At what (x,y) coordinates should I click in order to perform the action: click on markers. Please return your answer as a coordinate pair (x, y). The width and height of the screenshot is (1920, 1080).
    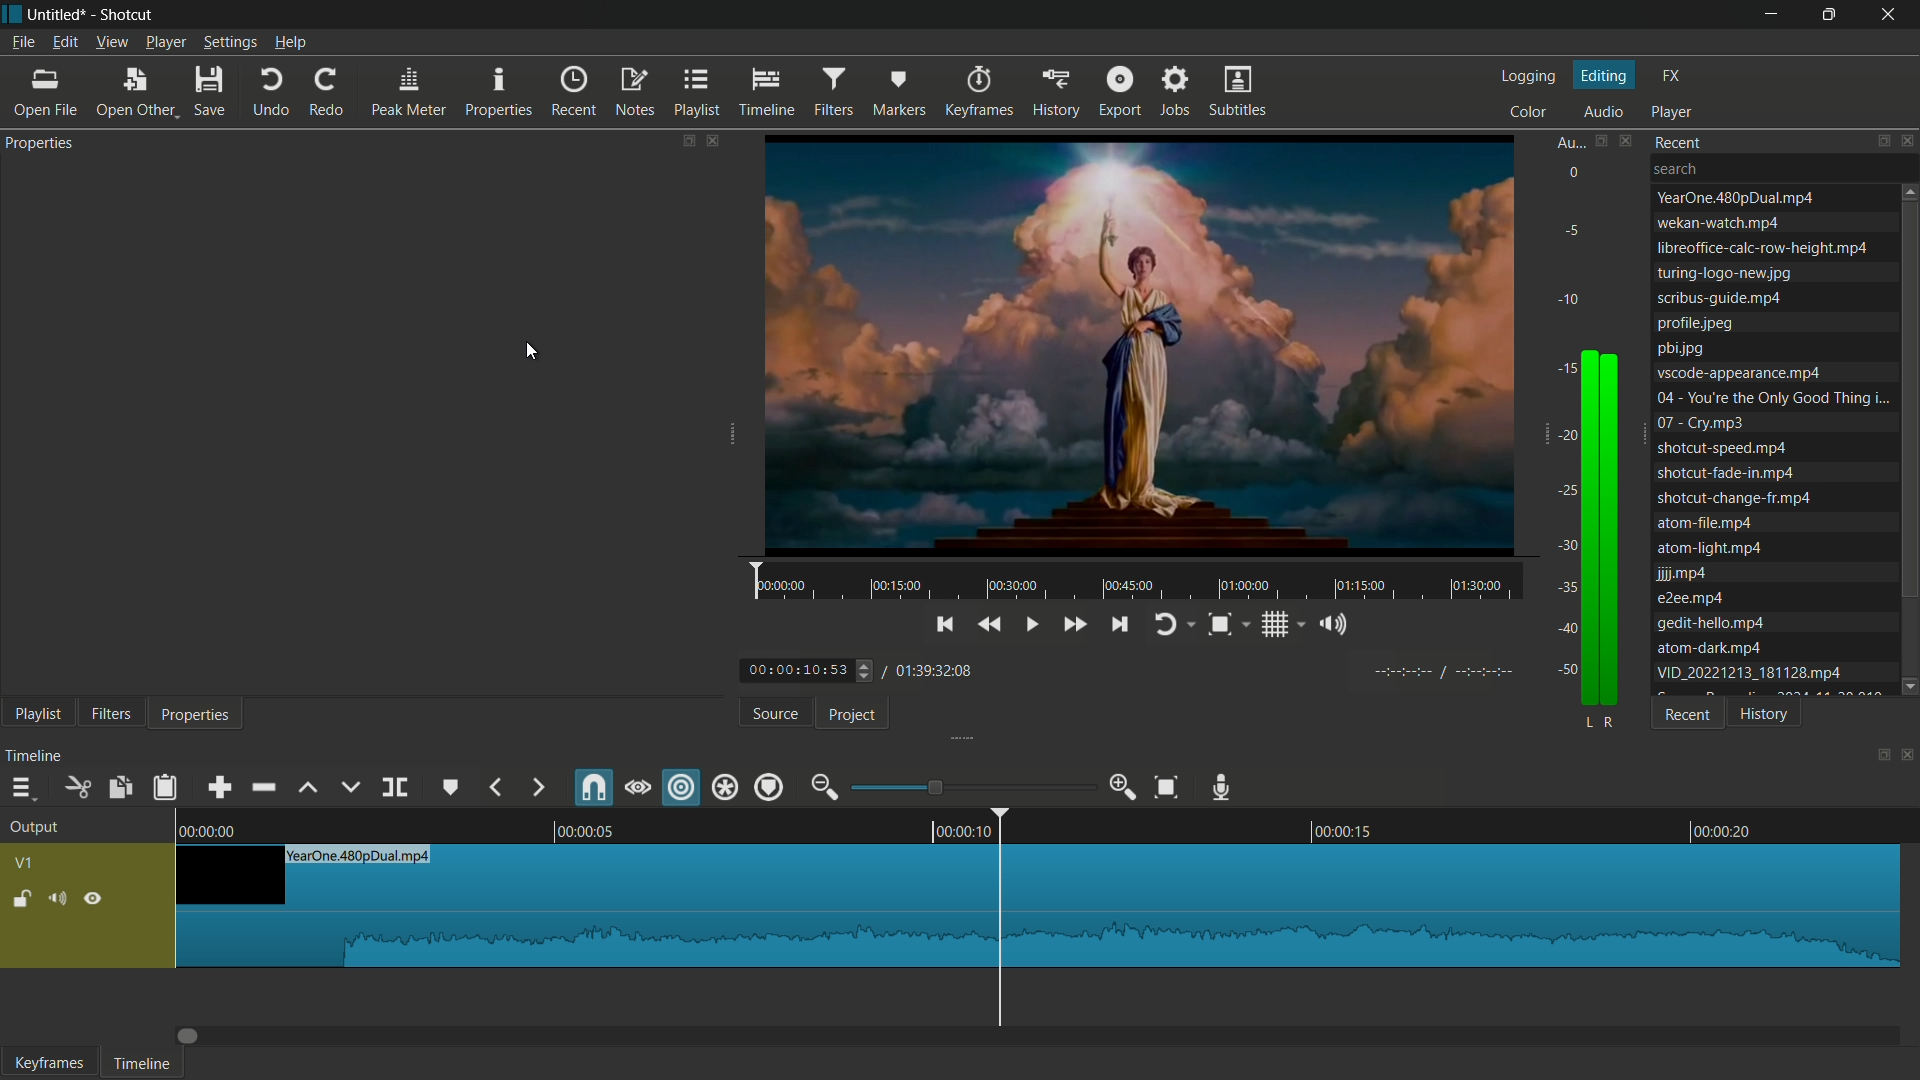
    Looking at the image, I should click on (896, 92).